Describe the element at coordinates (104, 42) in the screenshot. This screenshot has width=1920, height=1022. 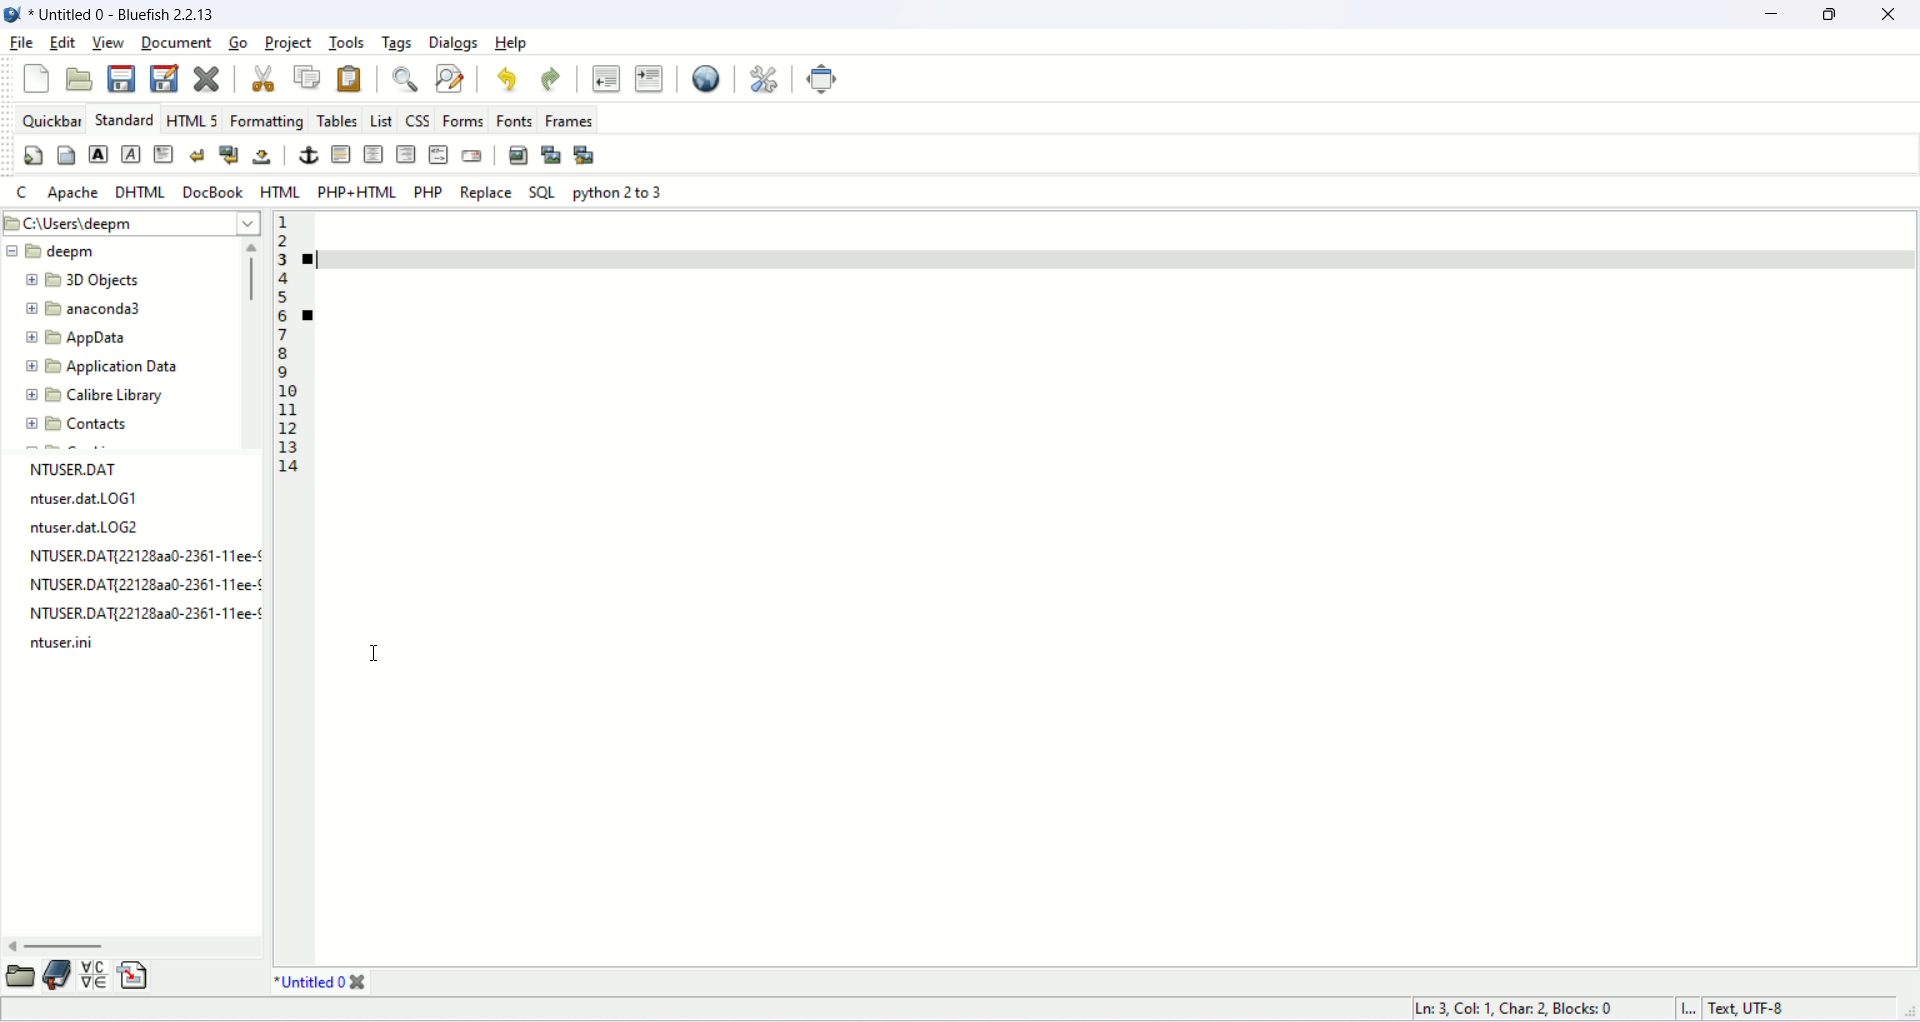
I see `view` at that location.